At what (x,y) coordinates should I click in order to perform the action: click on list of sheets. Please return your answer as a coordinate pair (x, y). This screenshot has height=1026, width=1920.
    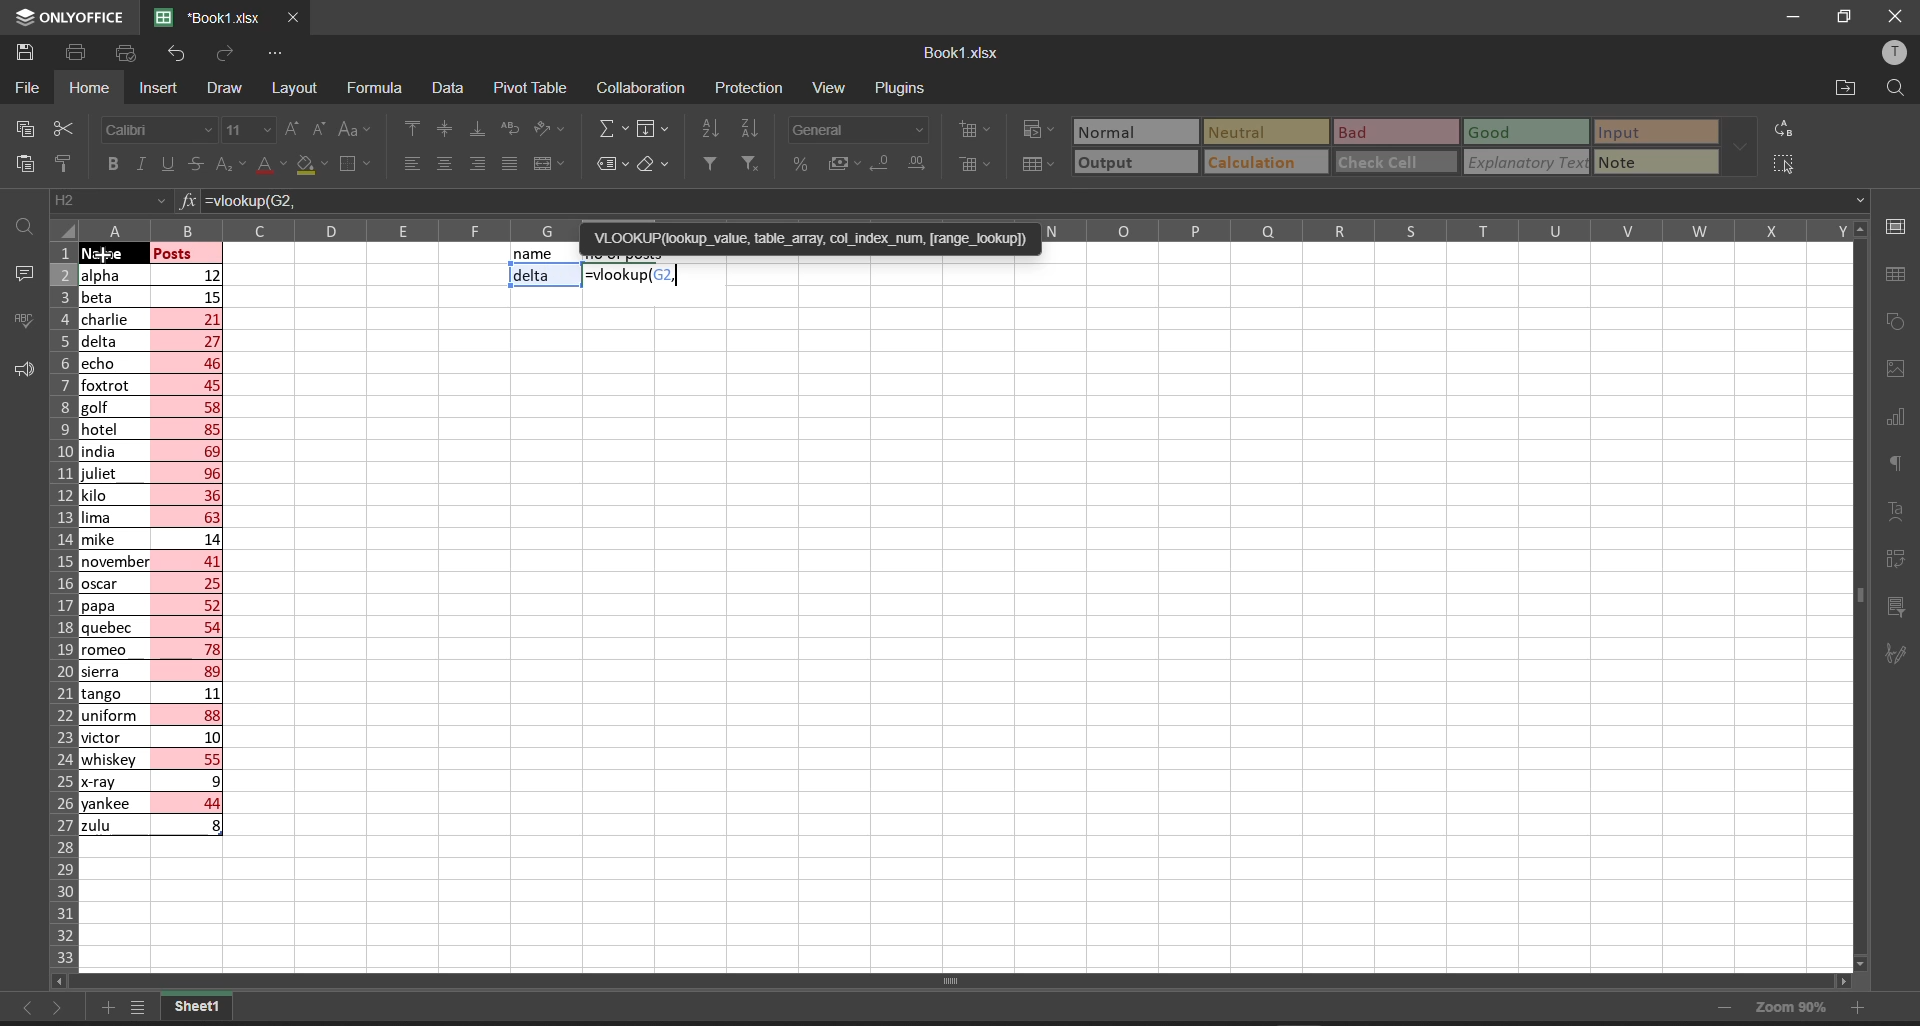
    Looking at the image, I should click on (143, 1009).